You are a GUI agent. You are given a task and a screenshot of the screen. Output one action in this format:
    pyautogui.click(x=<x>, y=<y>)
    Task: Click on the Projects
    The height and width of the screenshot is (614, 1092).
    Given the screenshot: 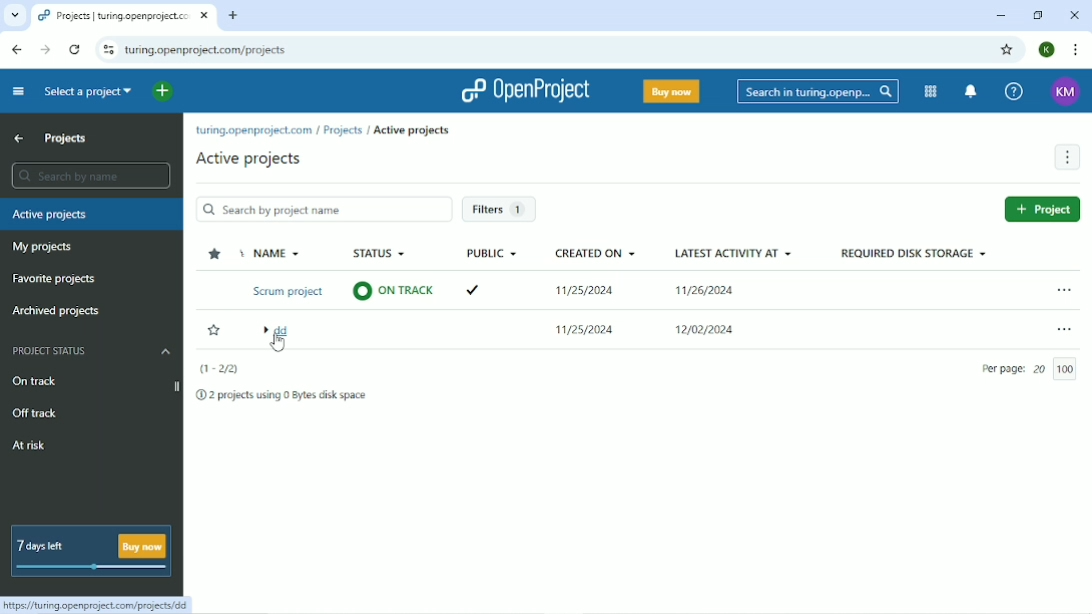 What is the action you would take?
    pyautogui.click(x=67, y=139)
    